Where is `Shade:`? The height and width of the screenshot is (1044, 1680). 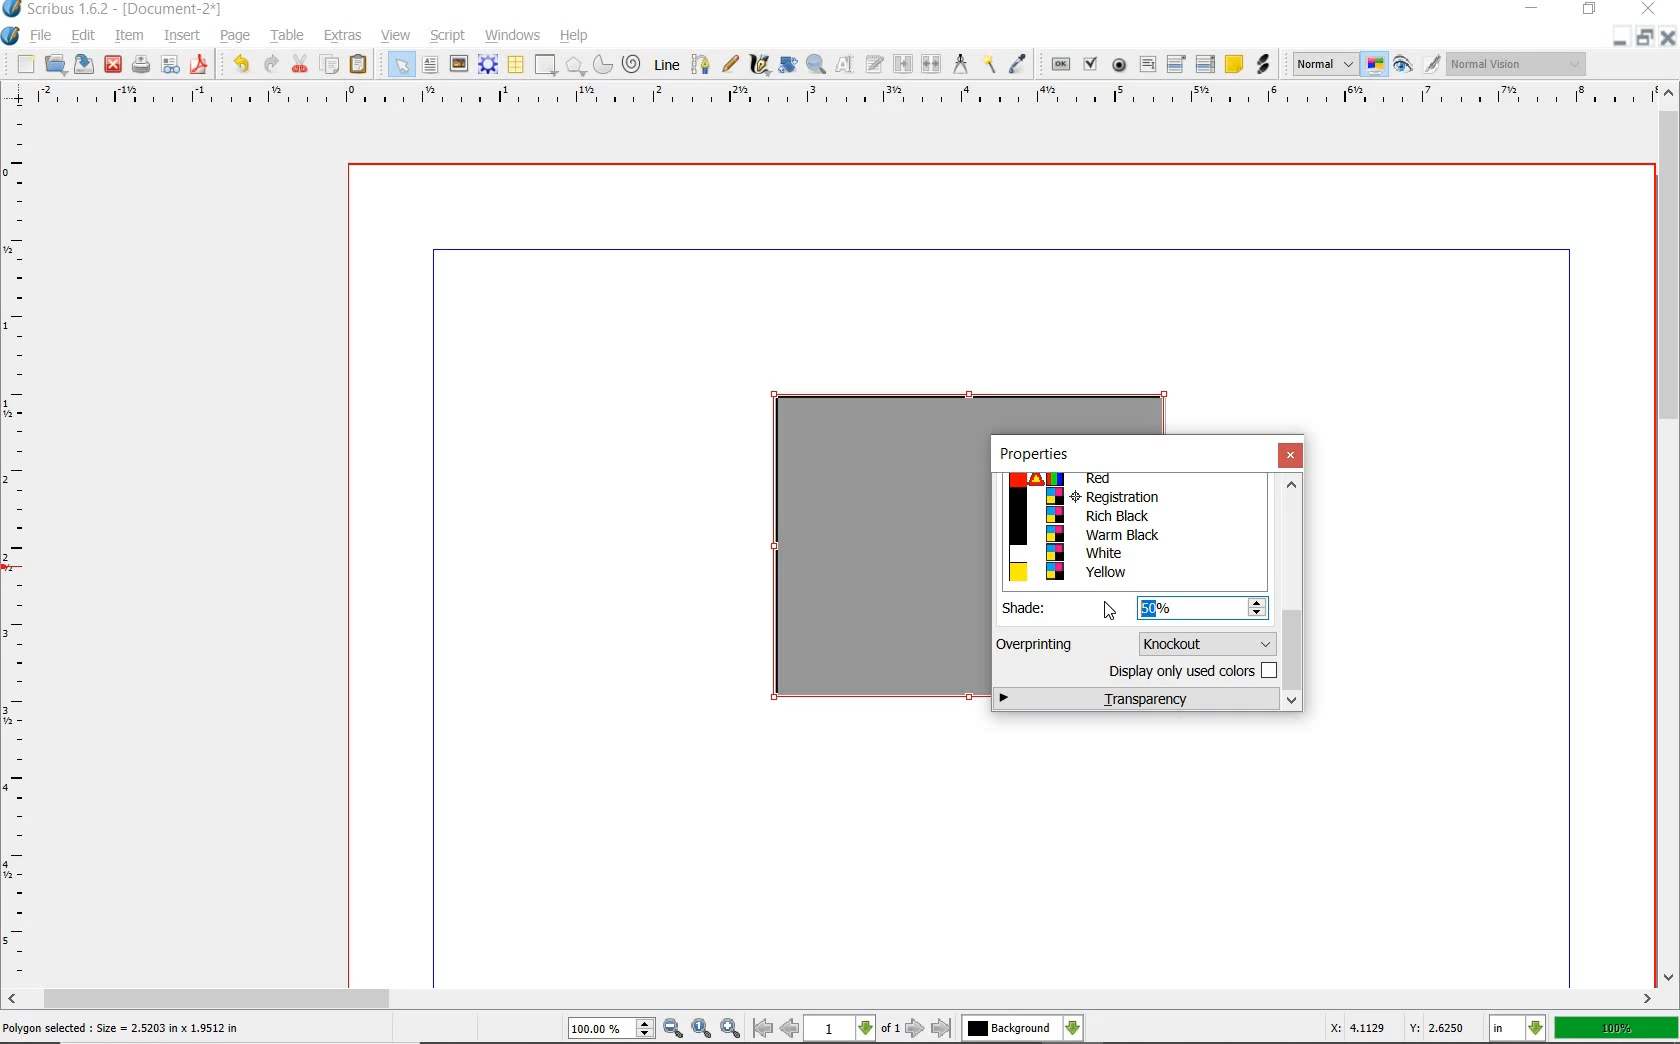 Shade: is located at coordinates (1038, 608).